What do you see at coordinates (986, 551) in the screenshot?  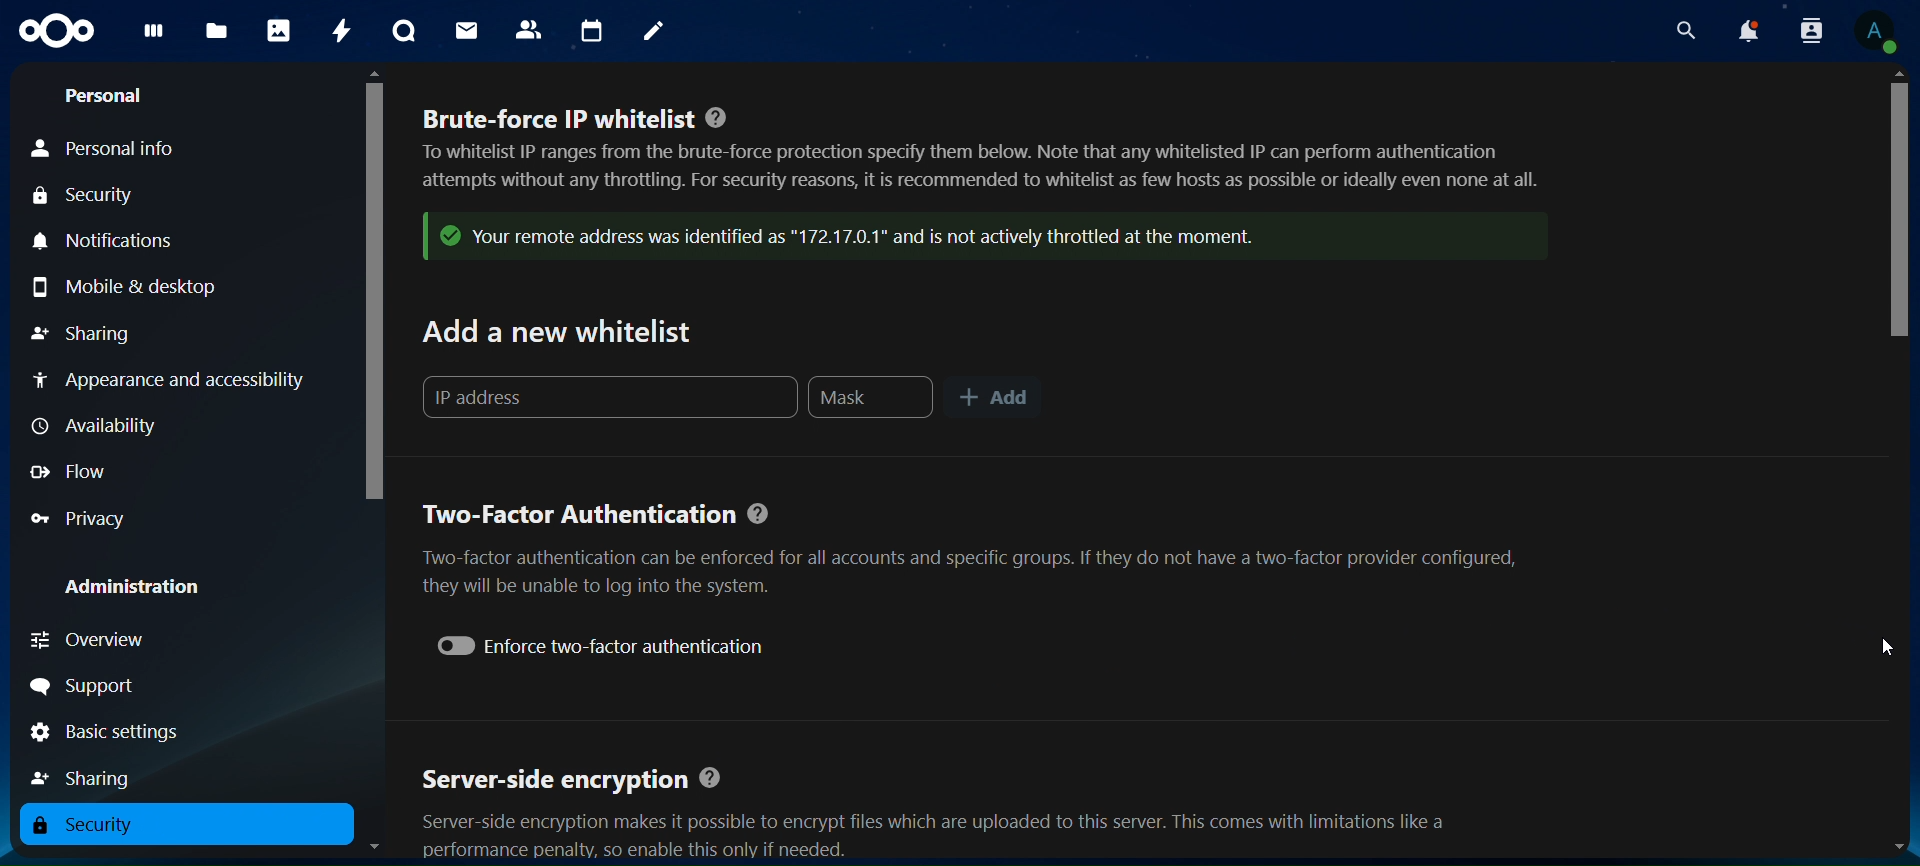 I see `two factor authentication` at bounding box center [986, 551].